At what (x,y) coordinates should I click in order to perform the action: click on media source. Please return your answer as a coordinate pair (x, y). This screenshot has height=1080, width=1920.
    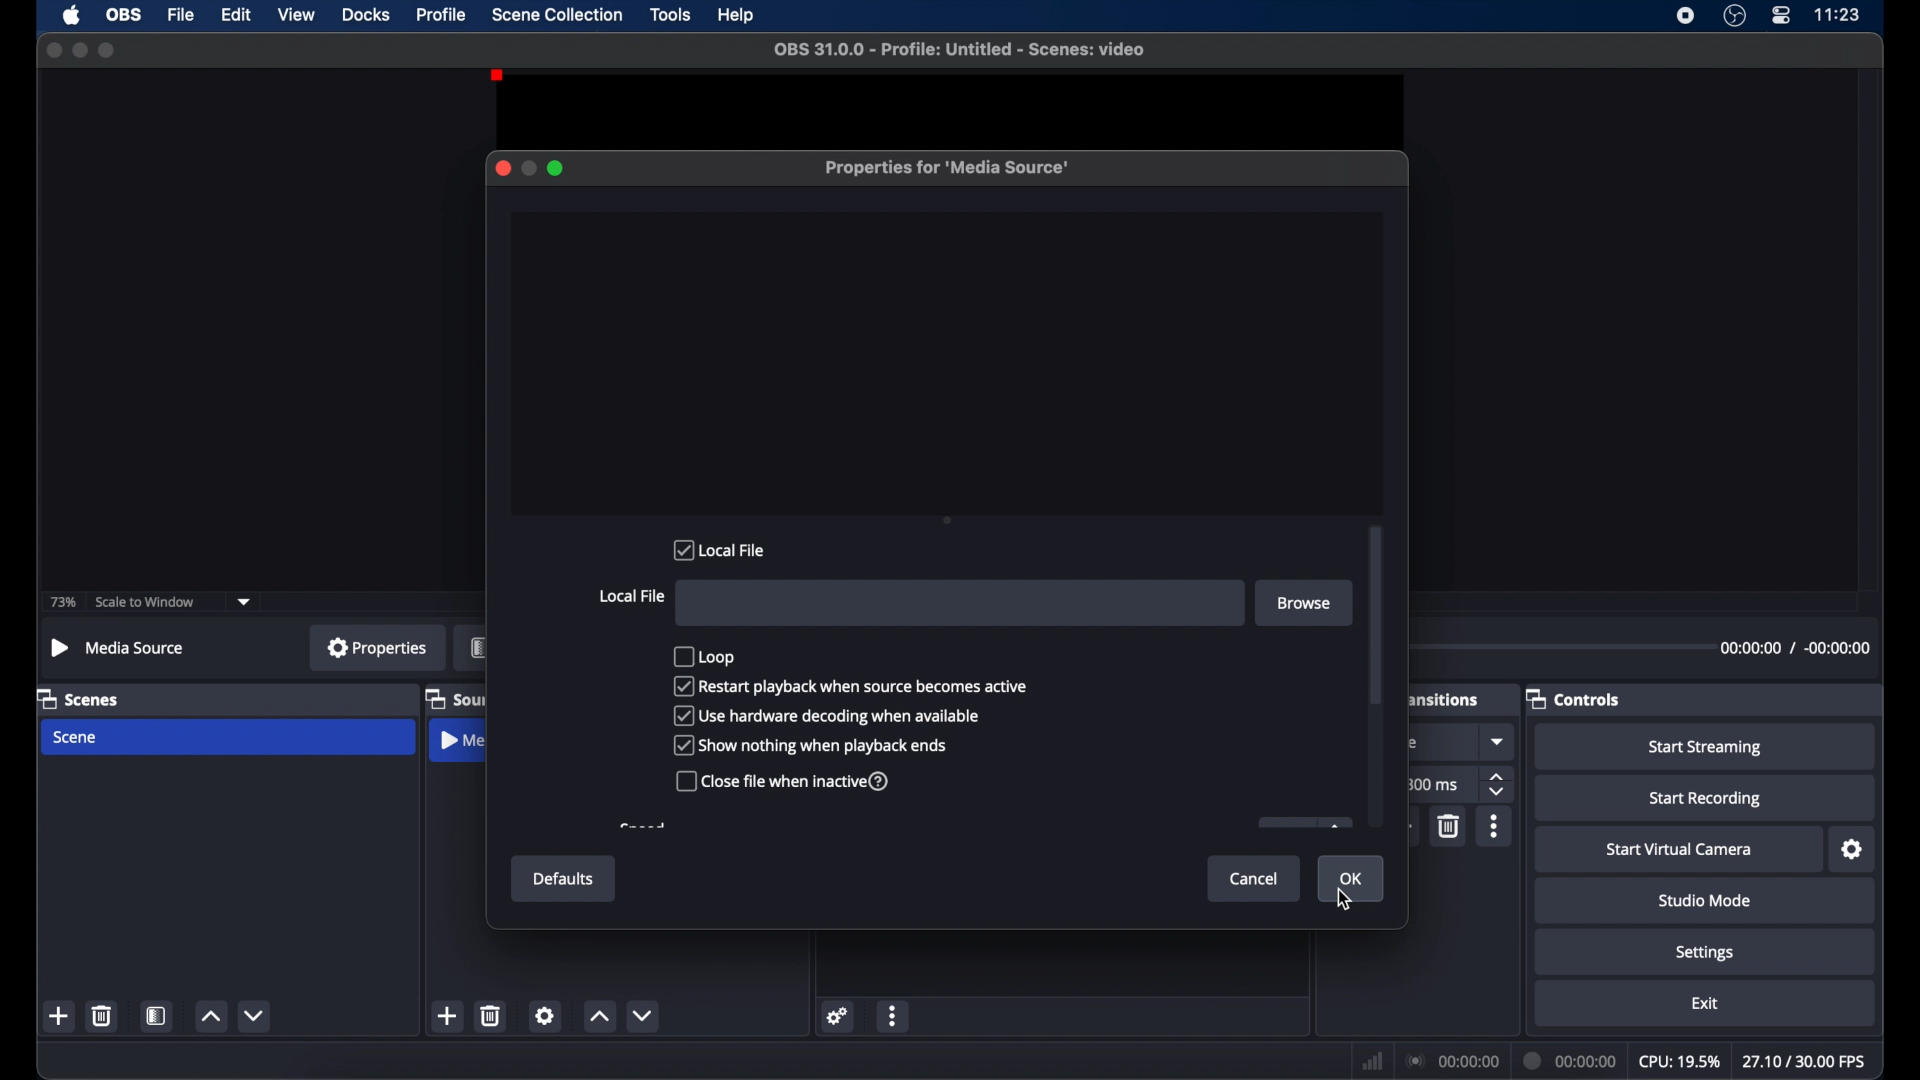
    Looking at the image, I should click on (461, 738).